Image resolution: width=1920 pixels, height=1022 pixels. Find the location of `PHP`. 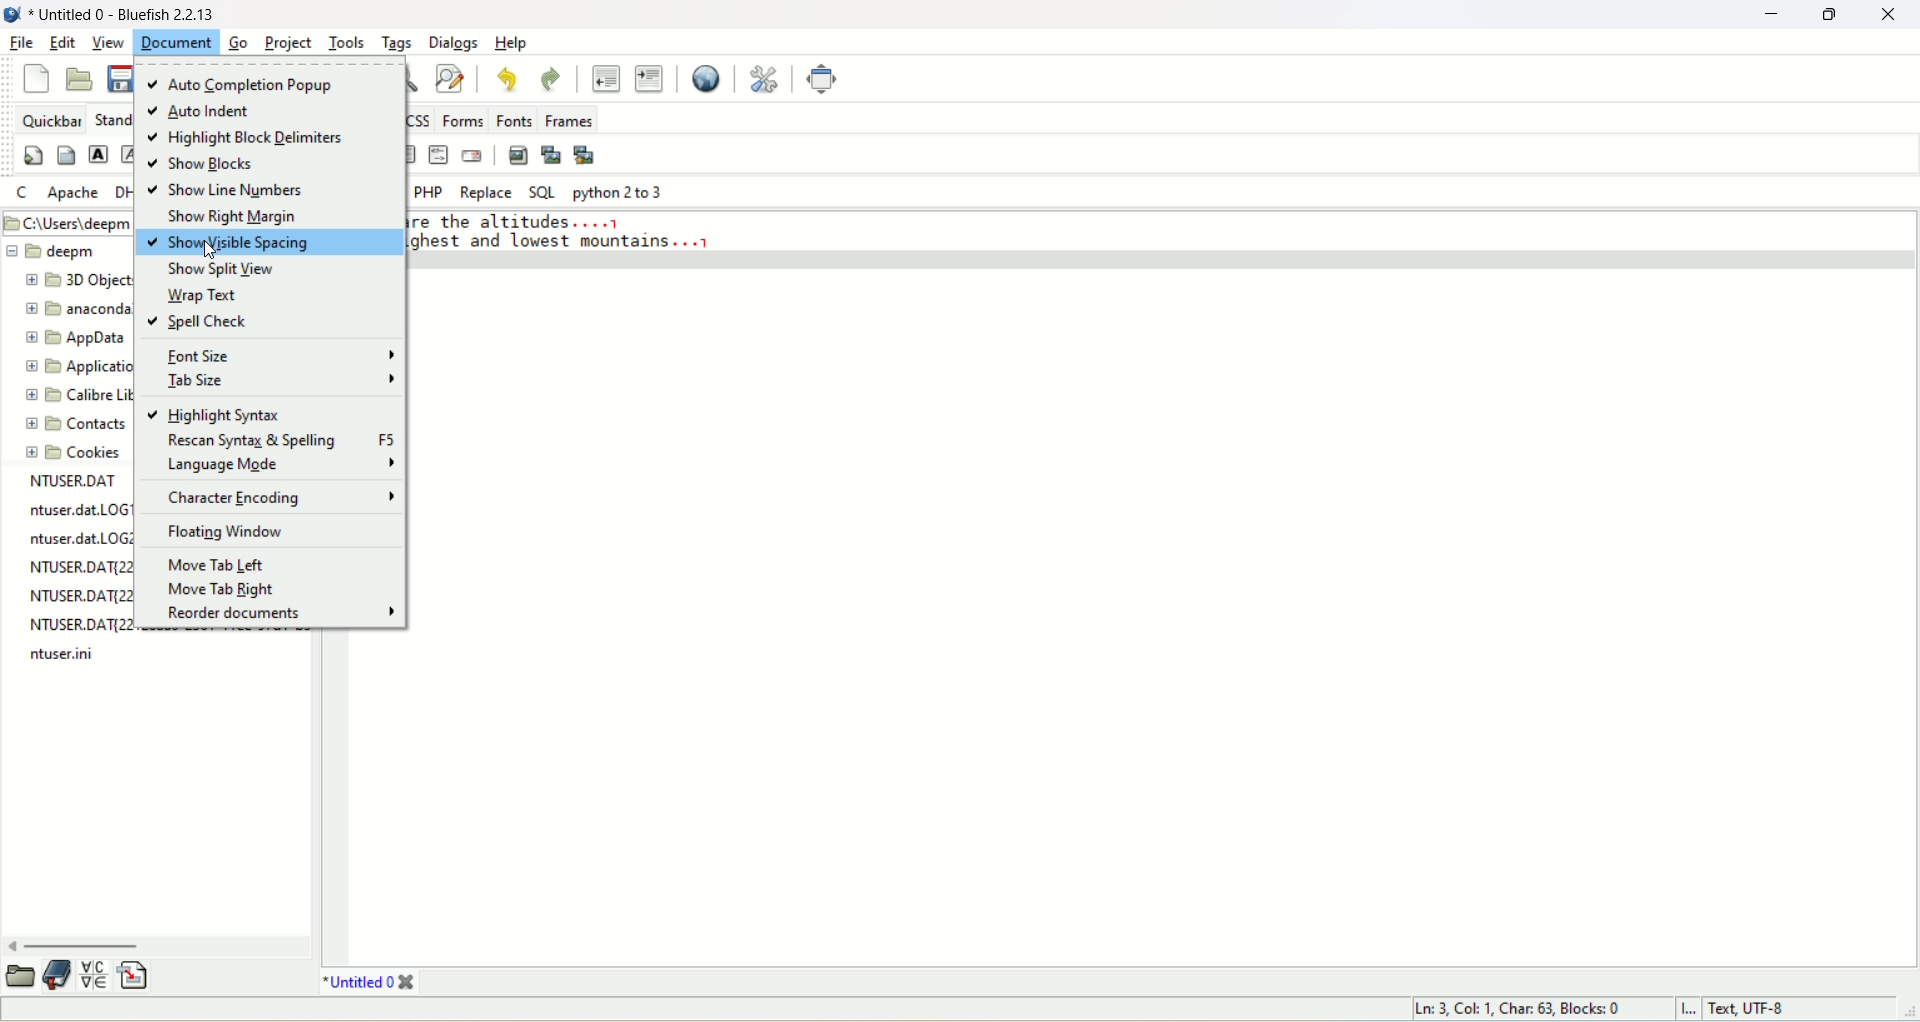

PHP is located at coordinates (427, 191).